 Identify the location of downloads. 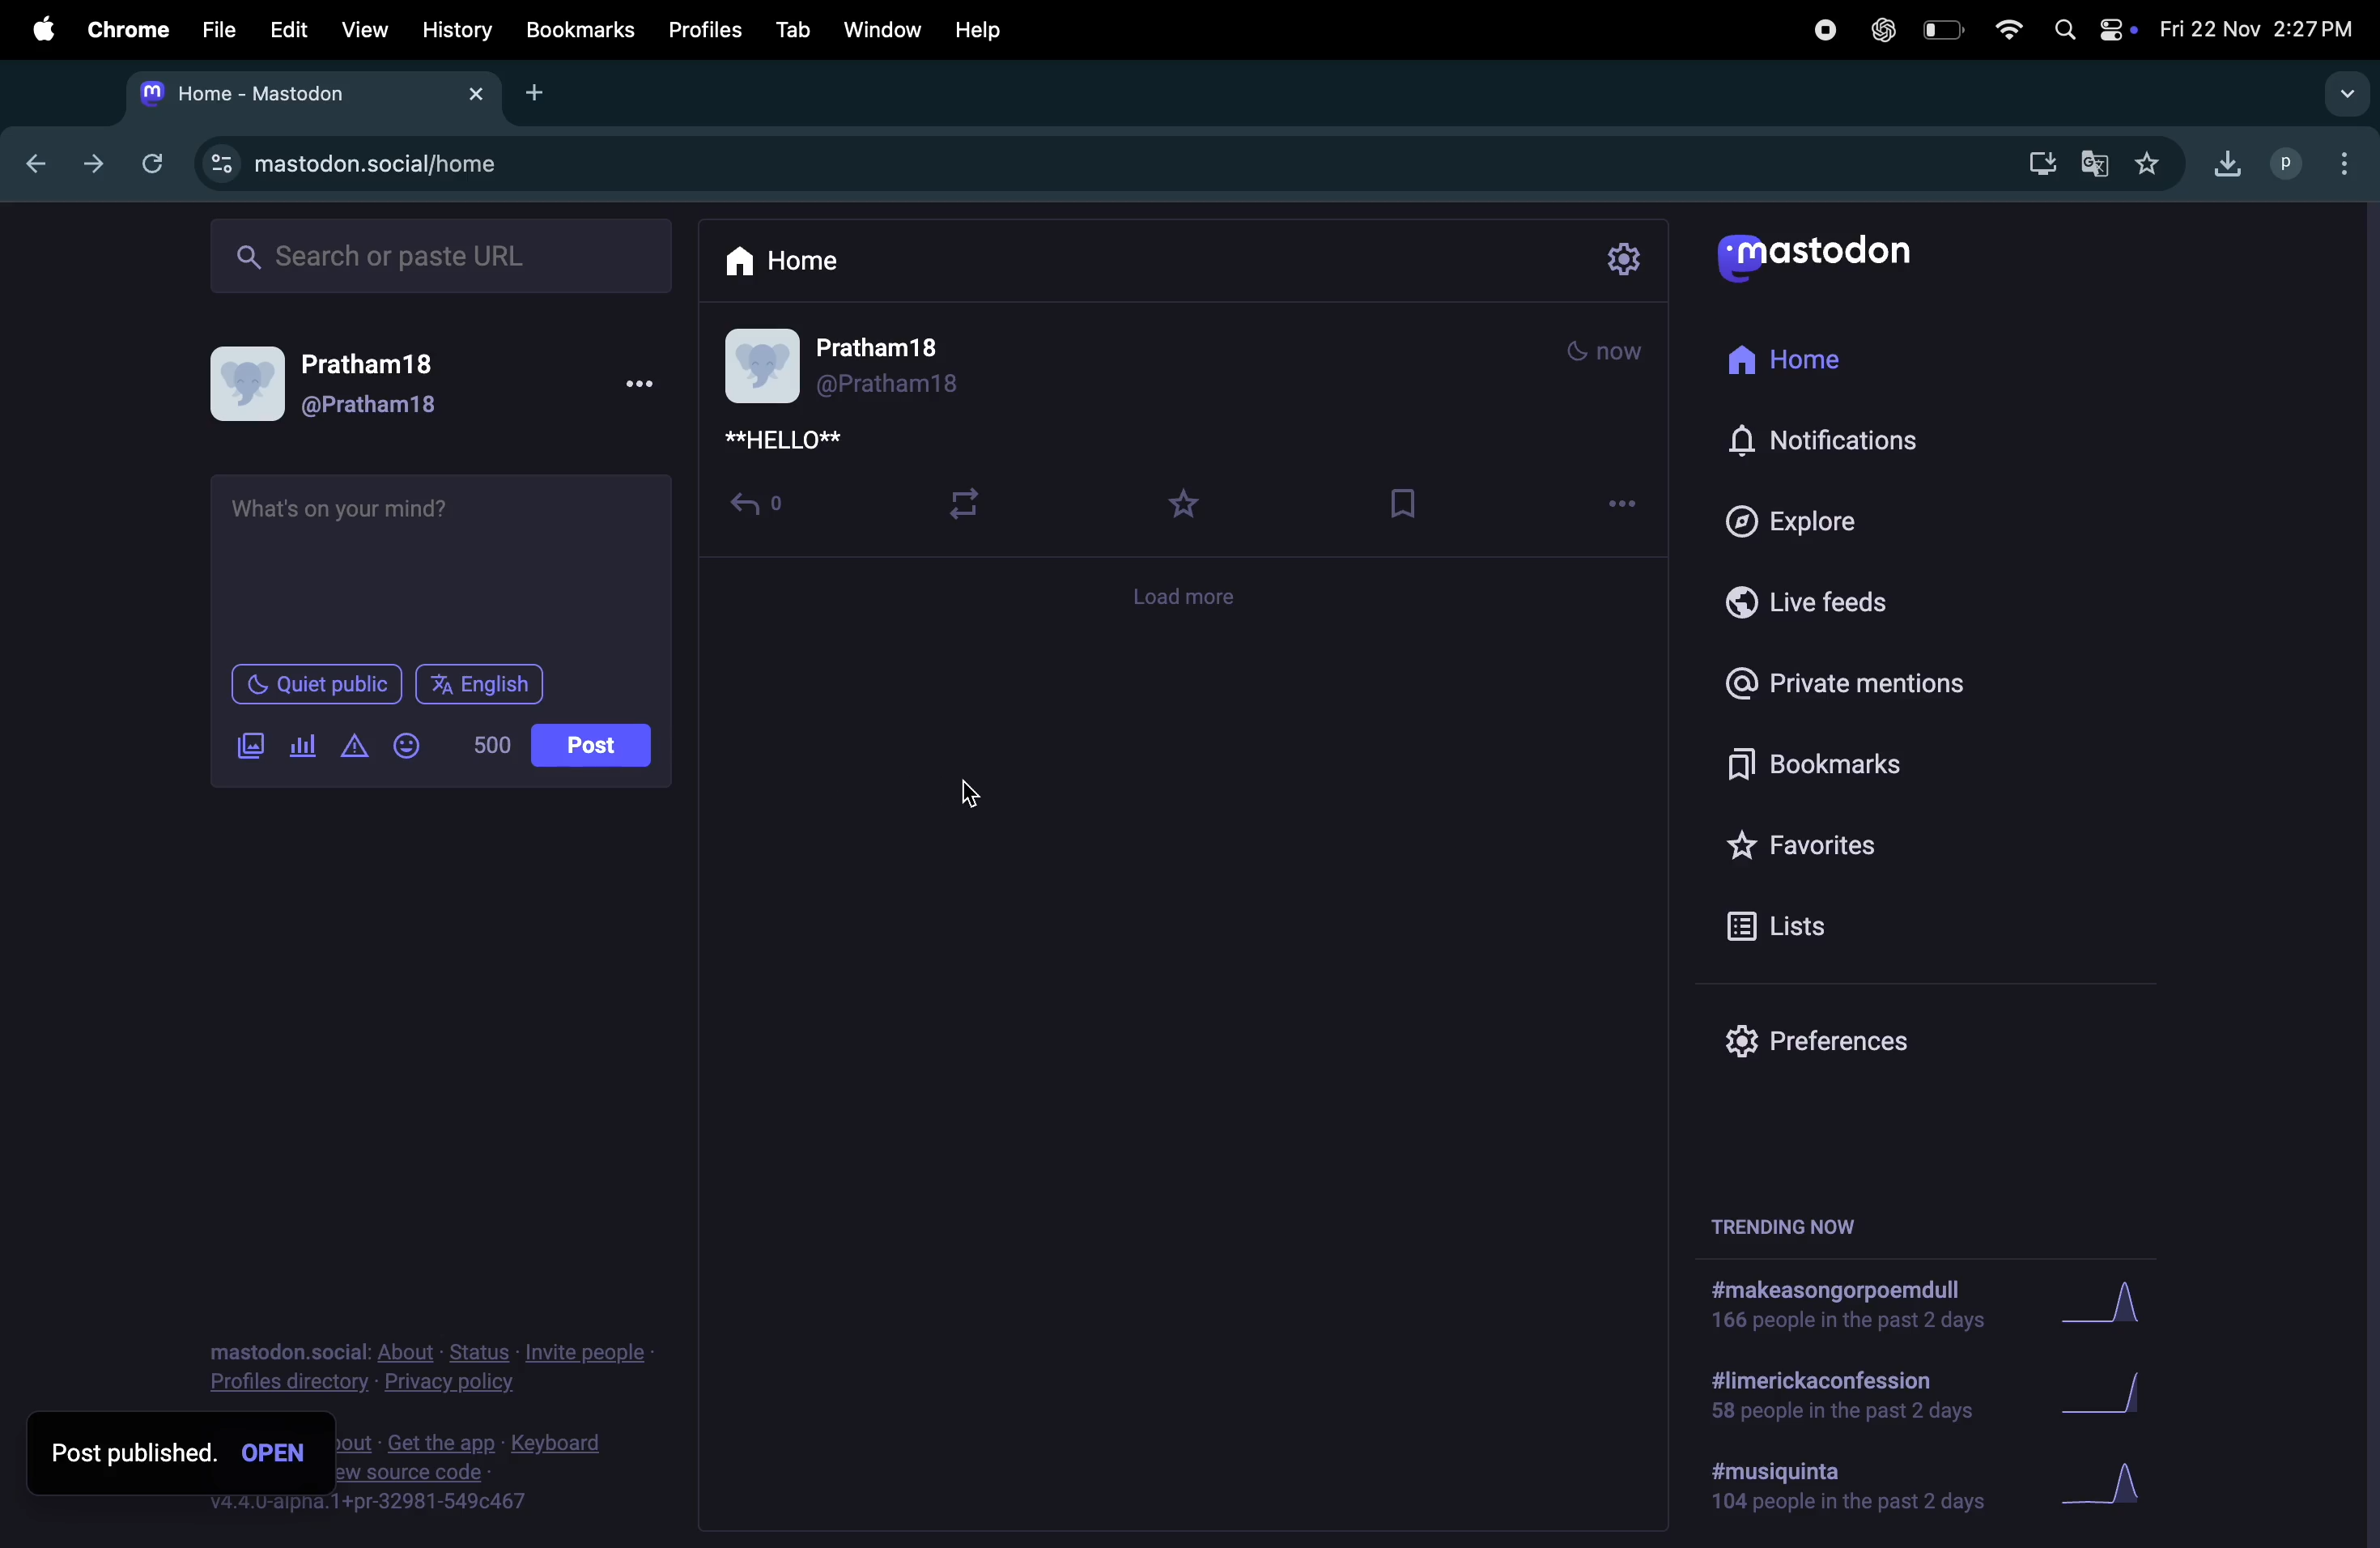
(2227, 160).